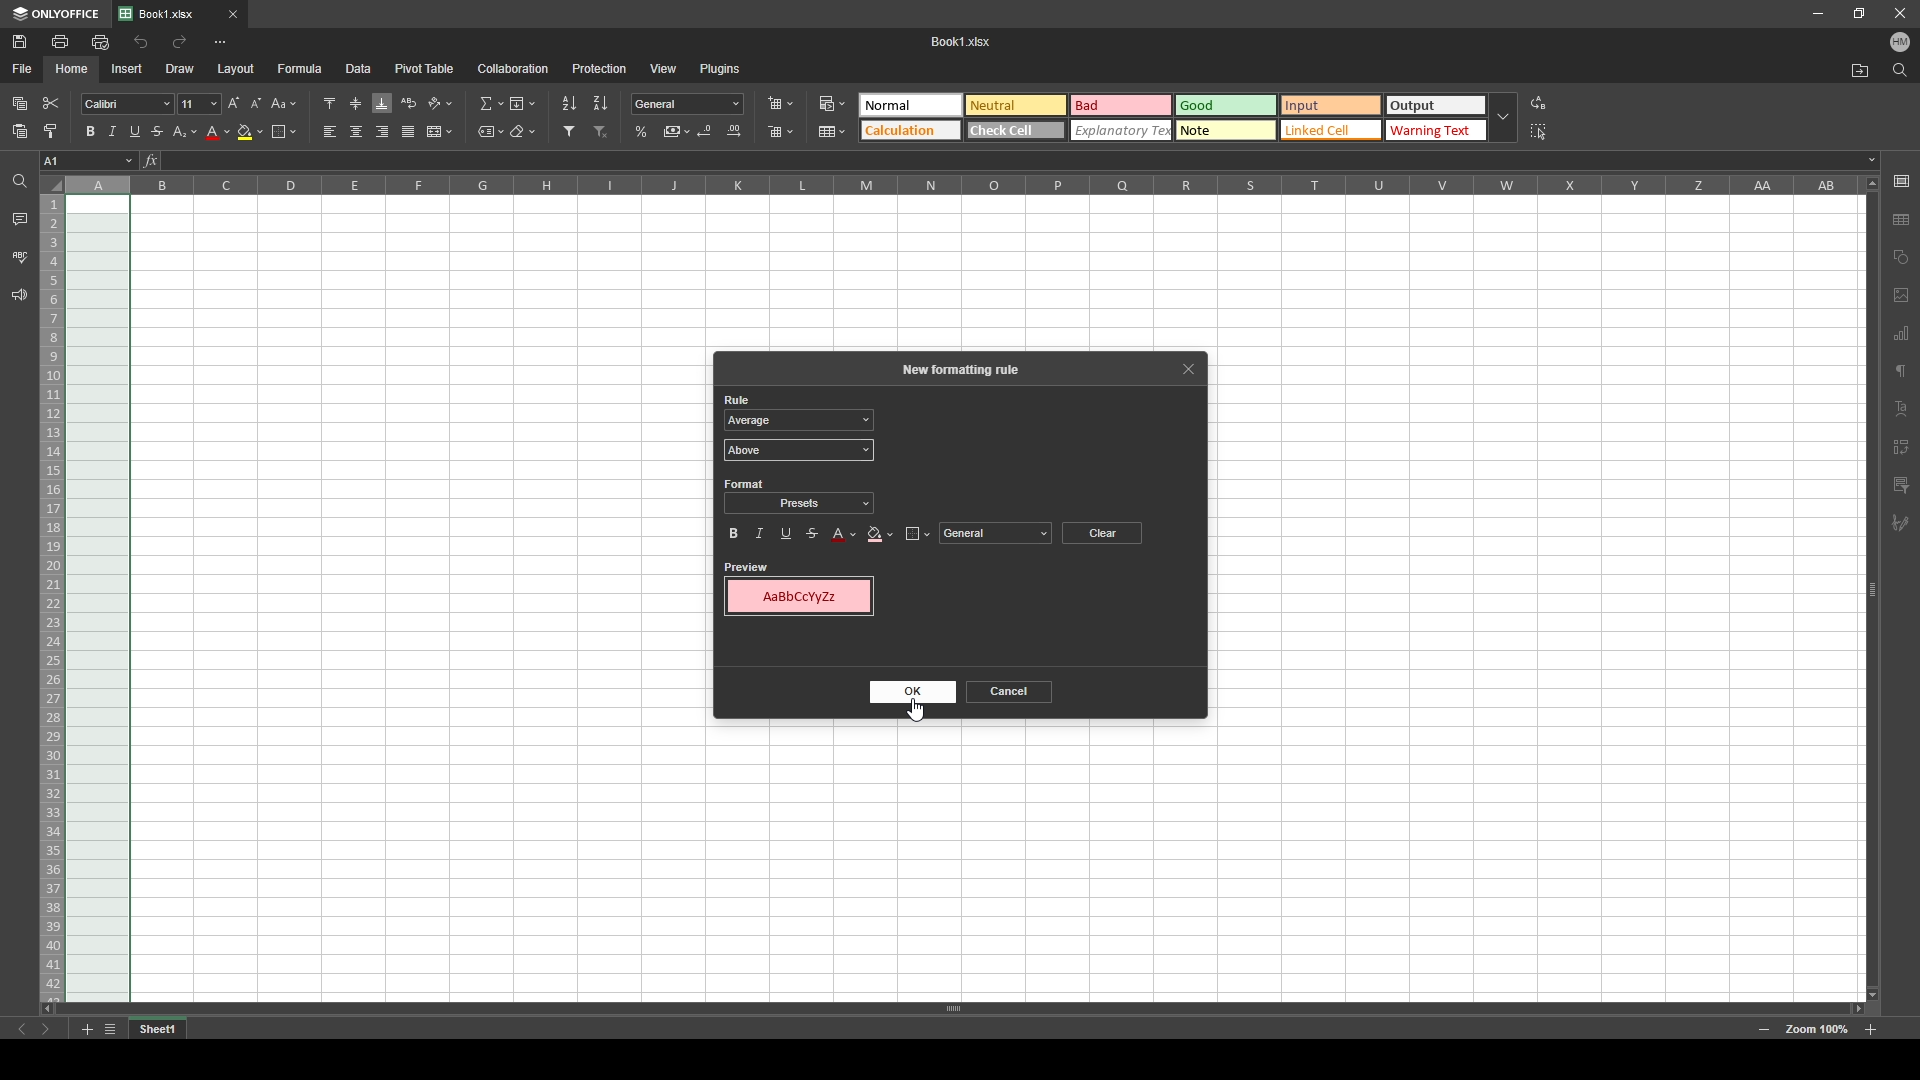  What do you see at coordinates (1900, 524) in the screenshot?
I see `pen tool` at bounding box center [1900, 524].